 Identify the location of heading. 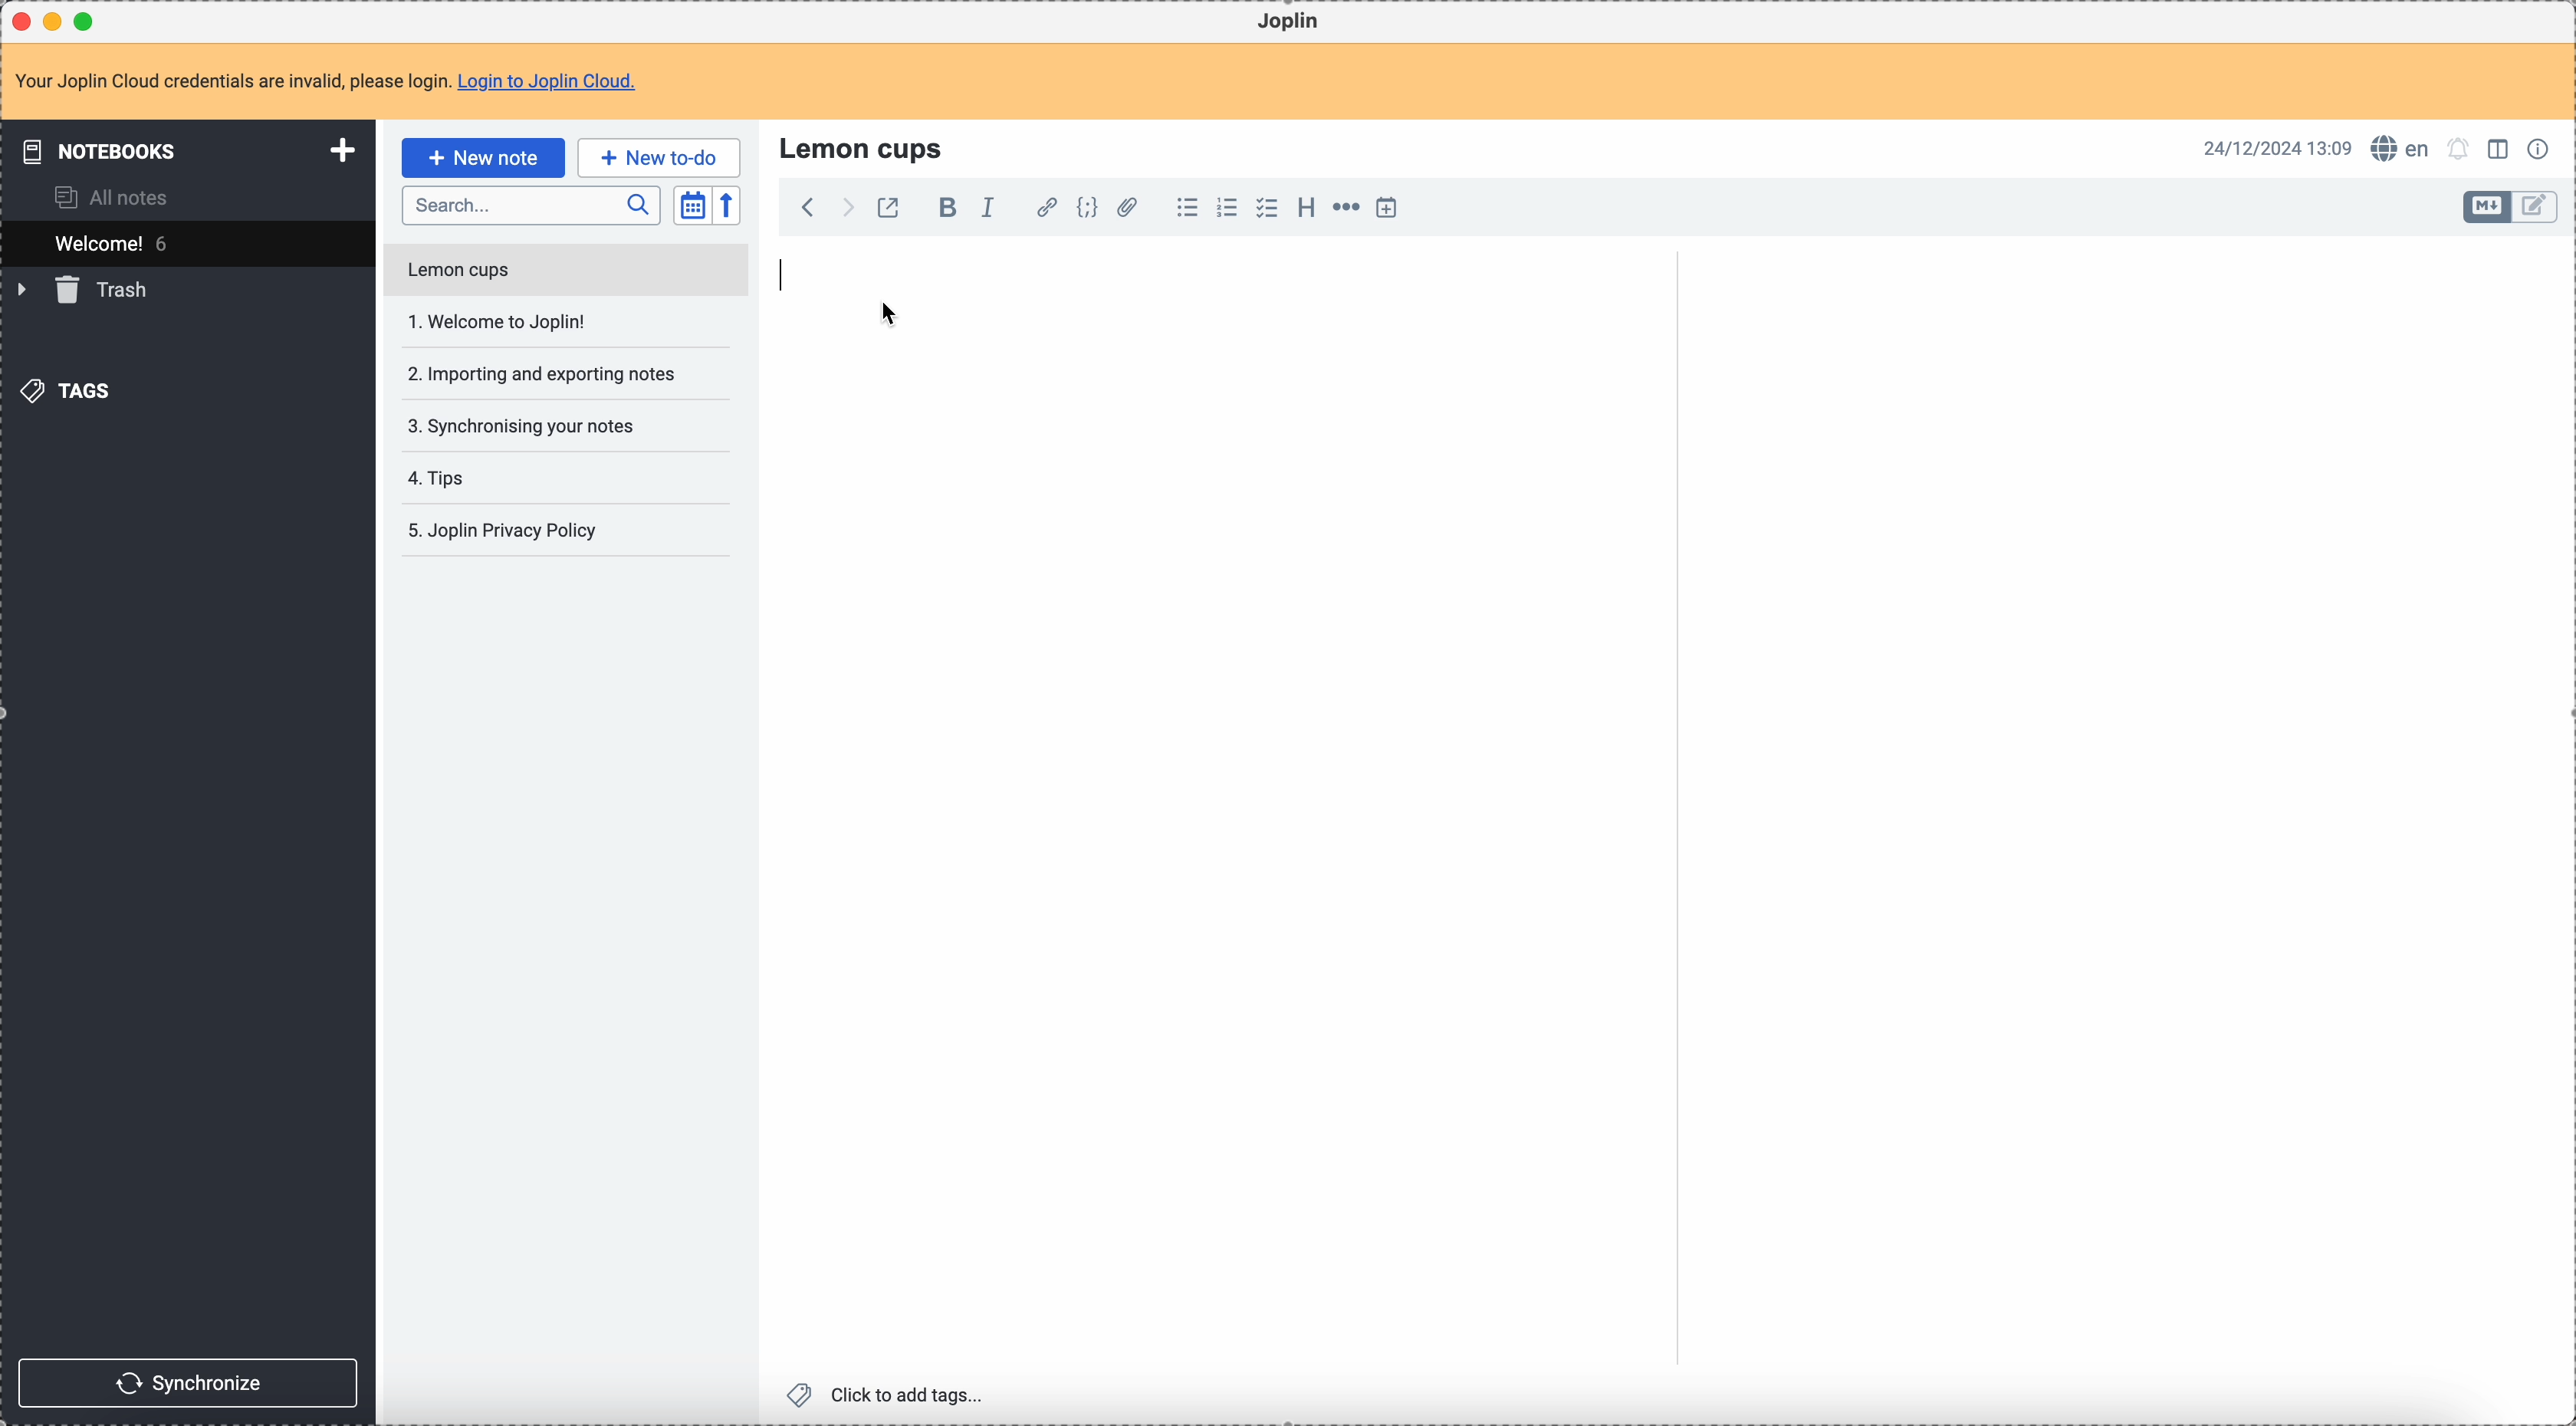
(1306, 206).